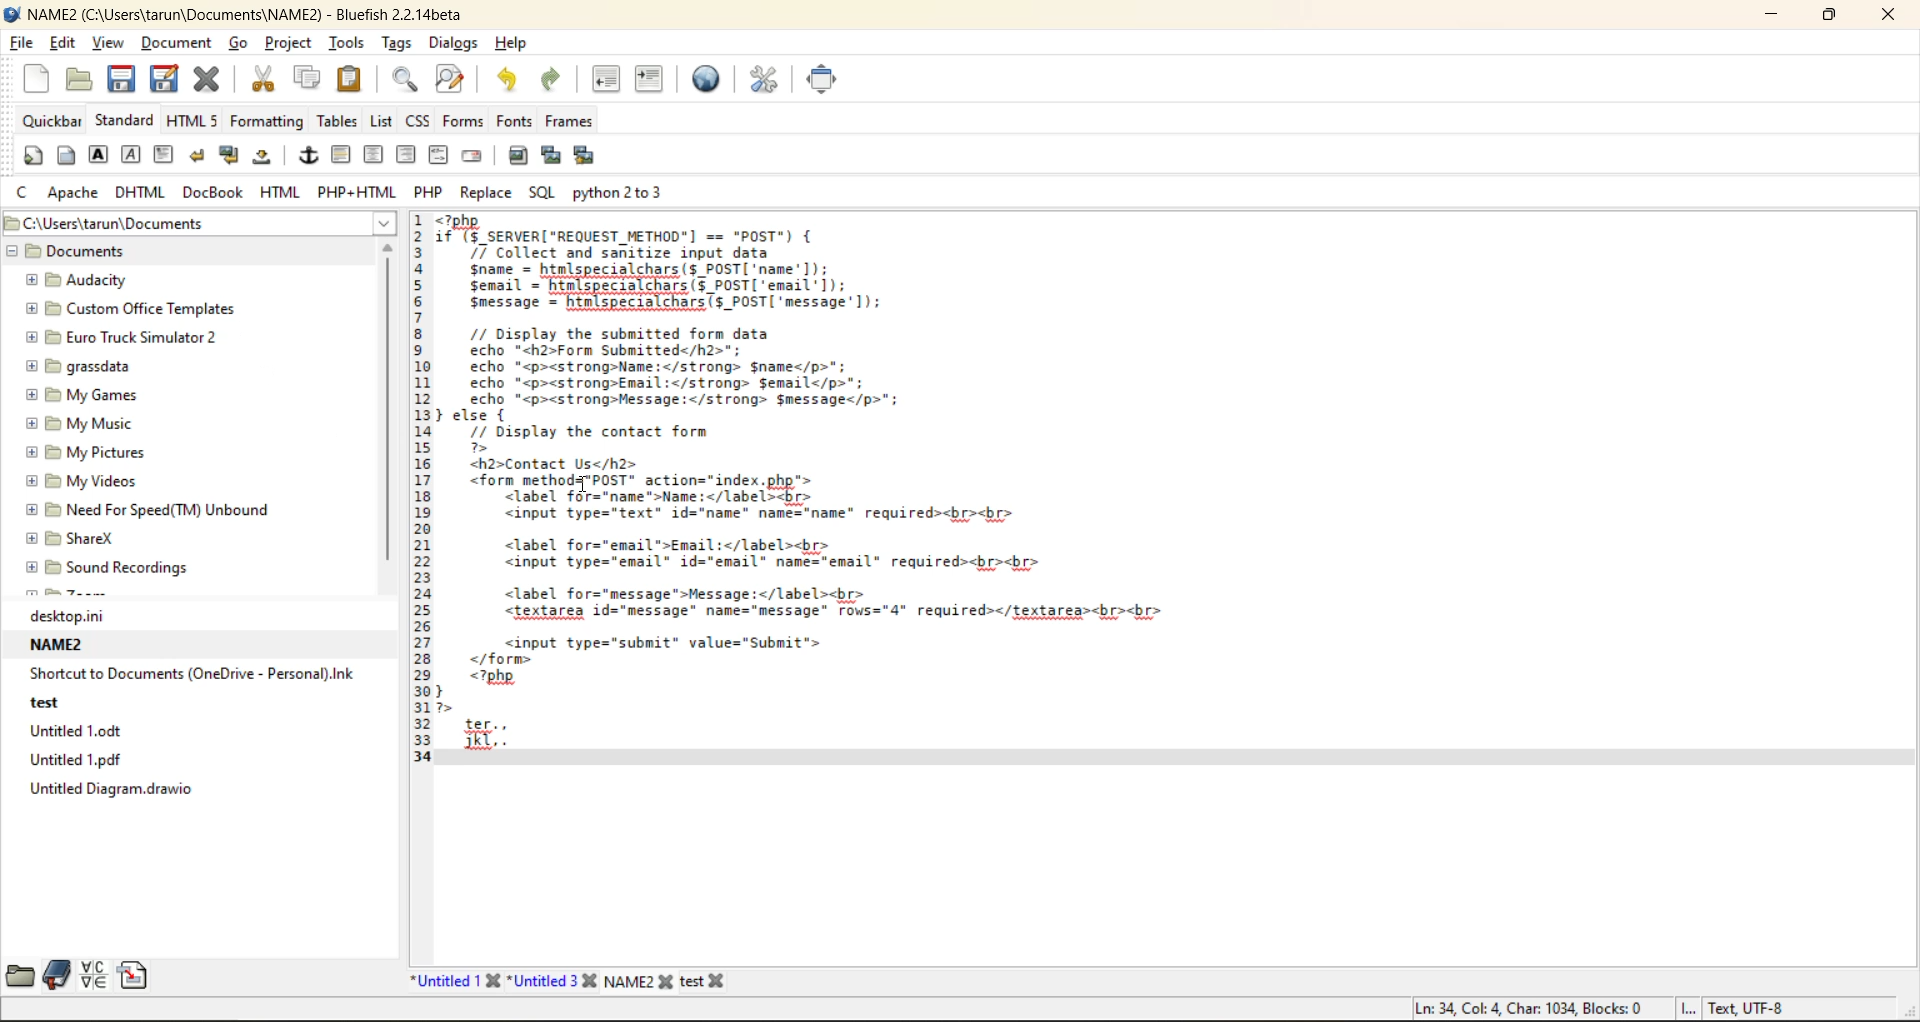 The width and height of the screenshot is (1920, 1022). What do you see at coordinates (23, 975) in the screenshot?
I see `file browser` at bounding box center [23, 975].